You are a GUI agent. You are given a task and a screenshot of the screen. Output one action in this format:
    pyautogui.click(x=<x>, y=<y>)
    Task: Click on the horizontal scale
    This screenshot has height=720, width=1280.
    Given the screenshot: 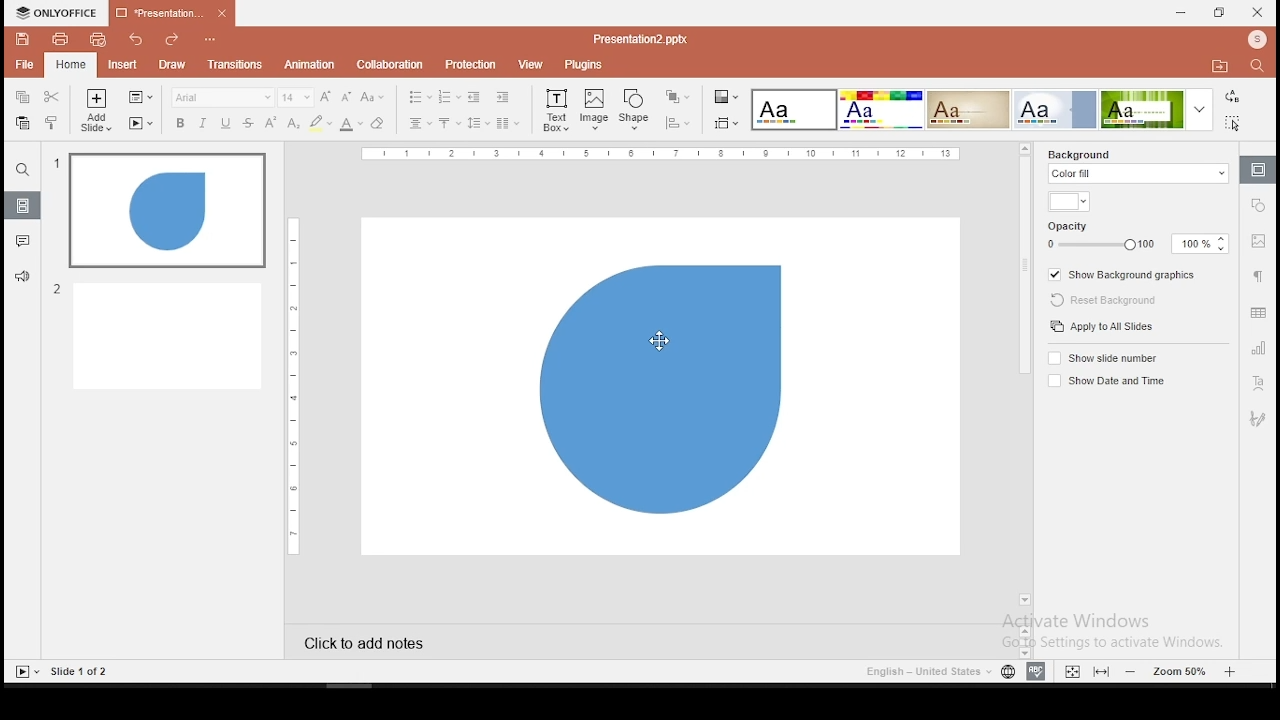 What is the action you would take?
    pyautogui.click(x=290, y=385)
    